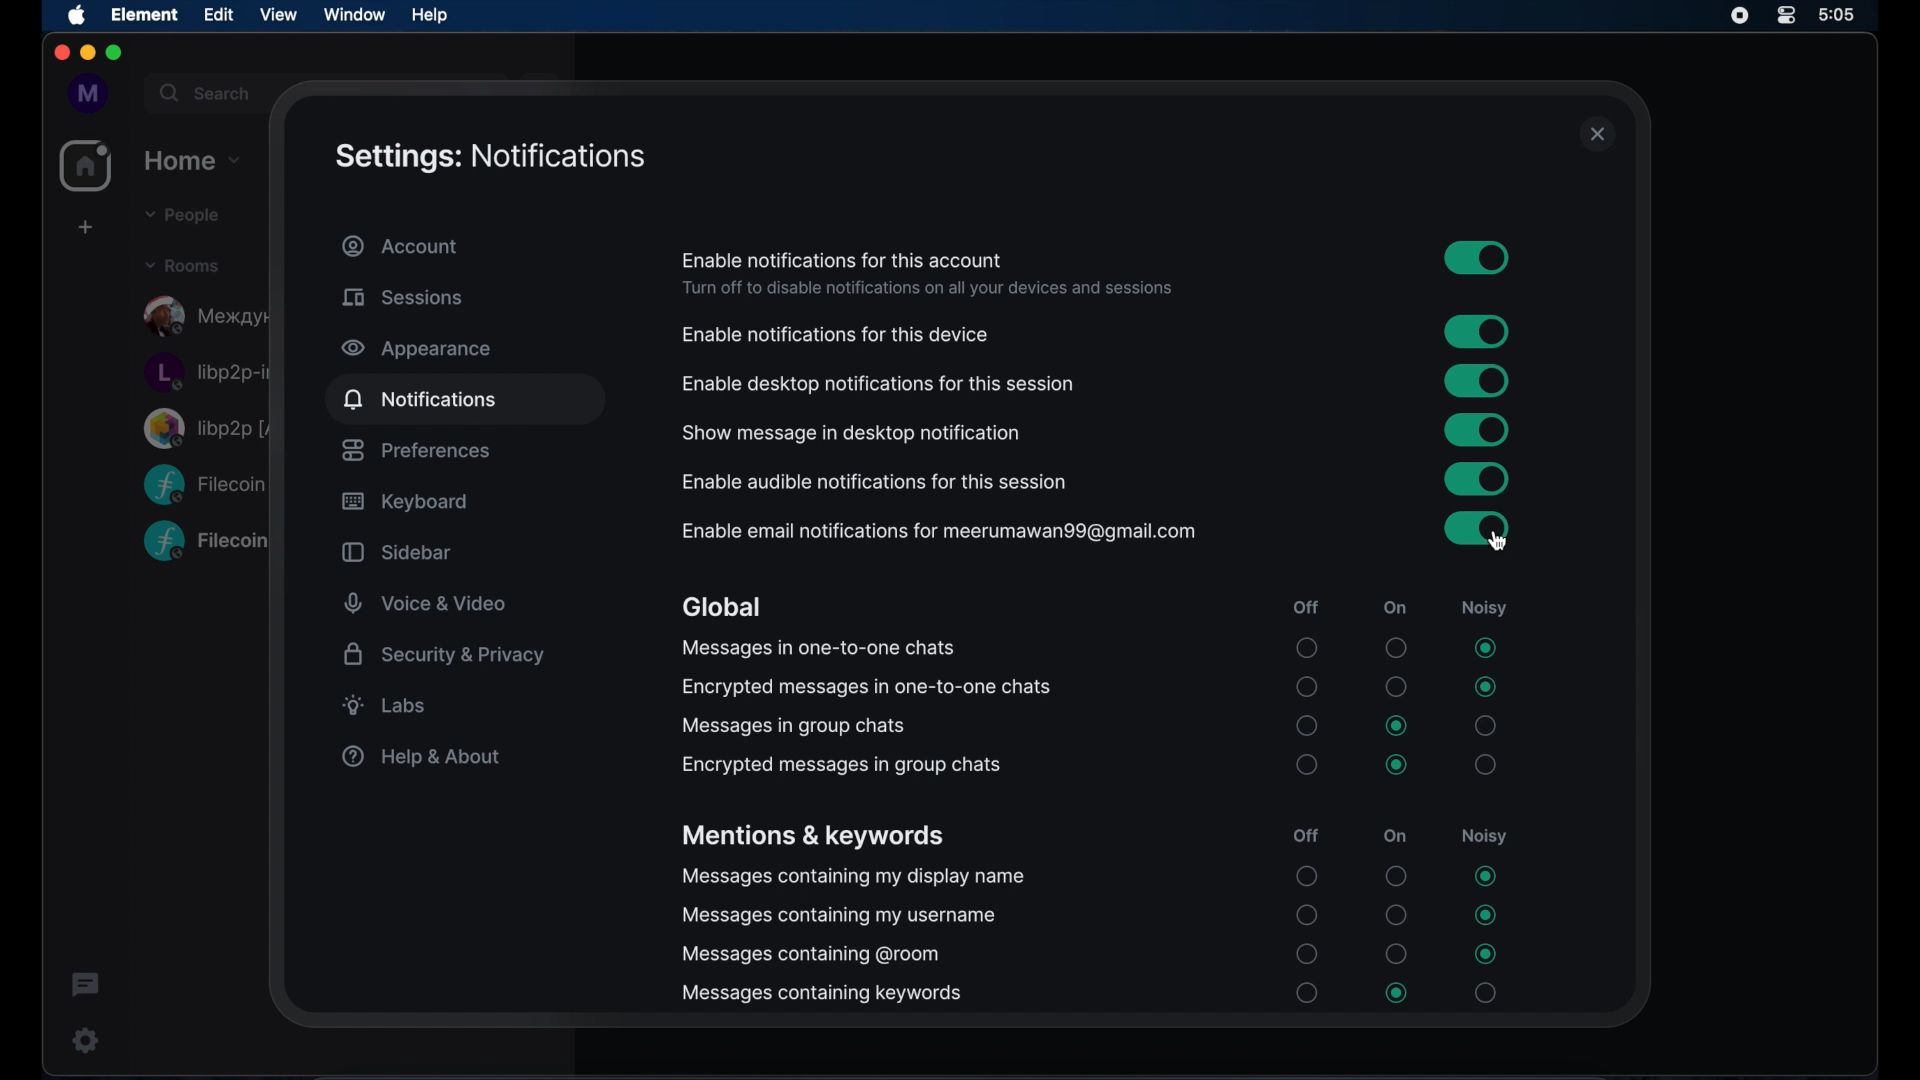 This screenshot has height=1080, width=1920. What do you see at coordinates (1484, 876) in the screenshot?
I see `radio button` at bounding box center [1484, 876].